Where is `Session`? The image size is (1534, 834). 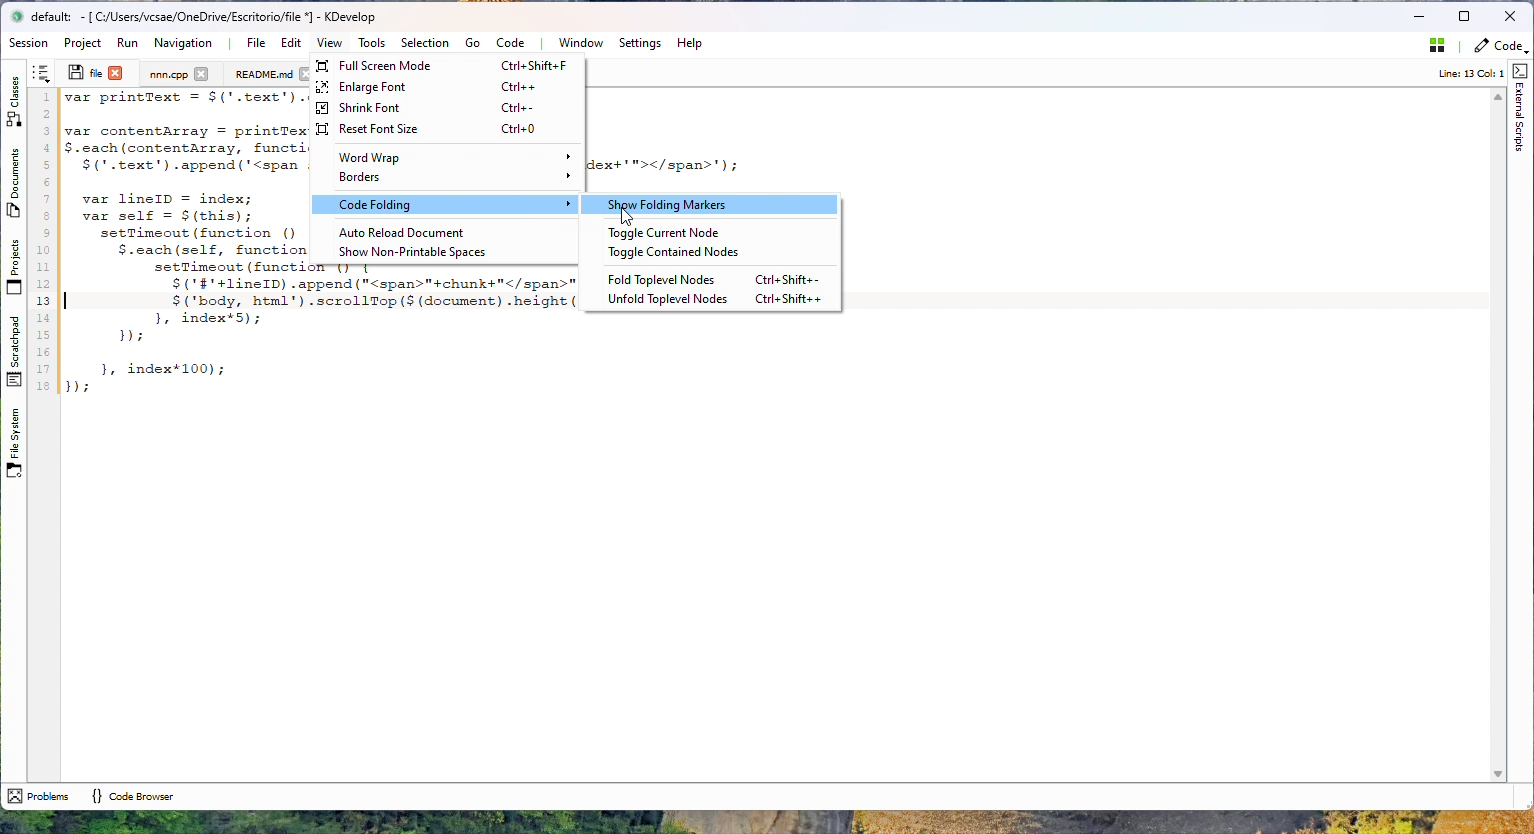 Session is located at coordinates (31, 44).